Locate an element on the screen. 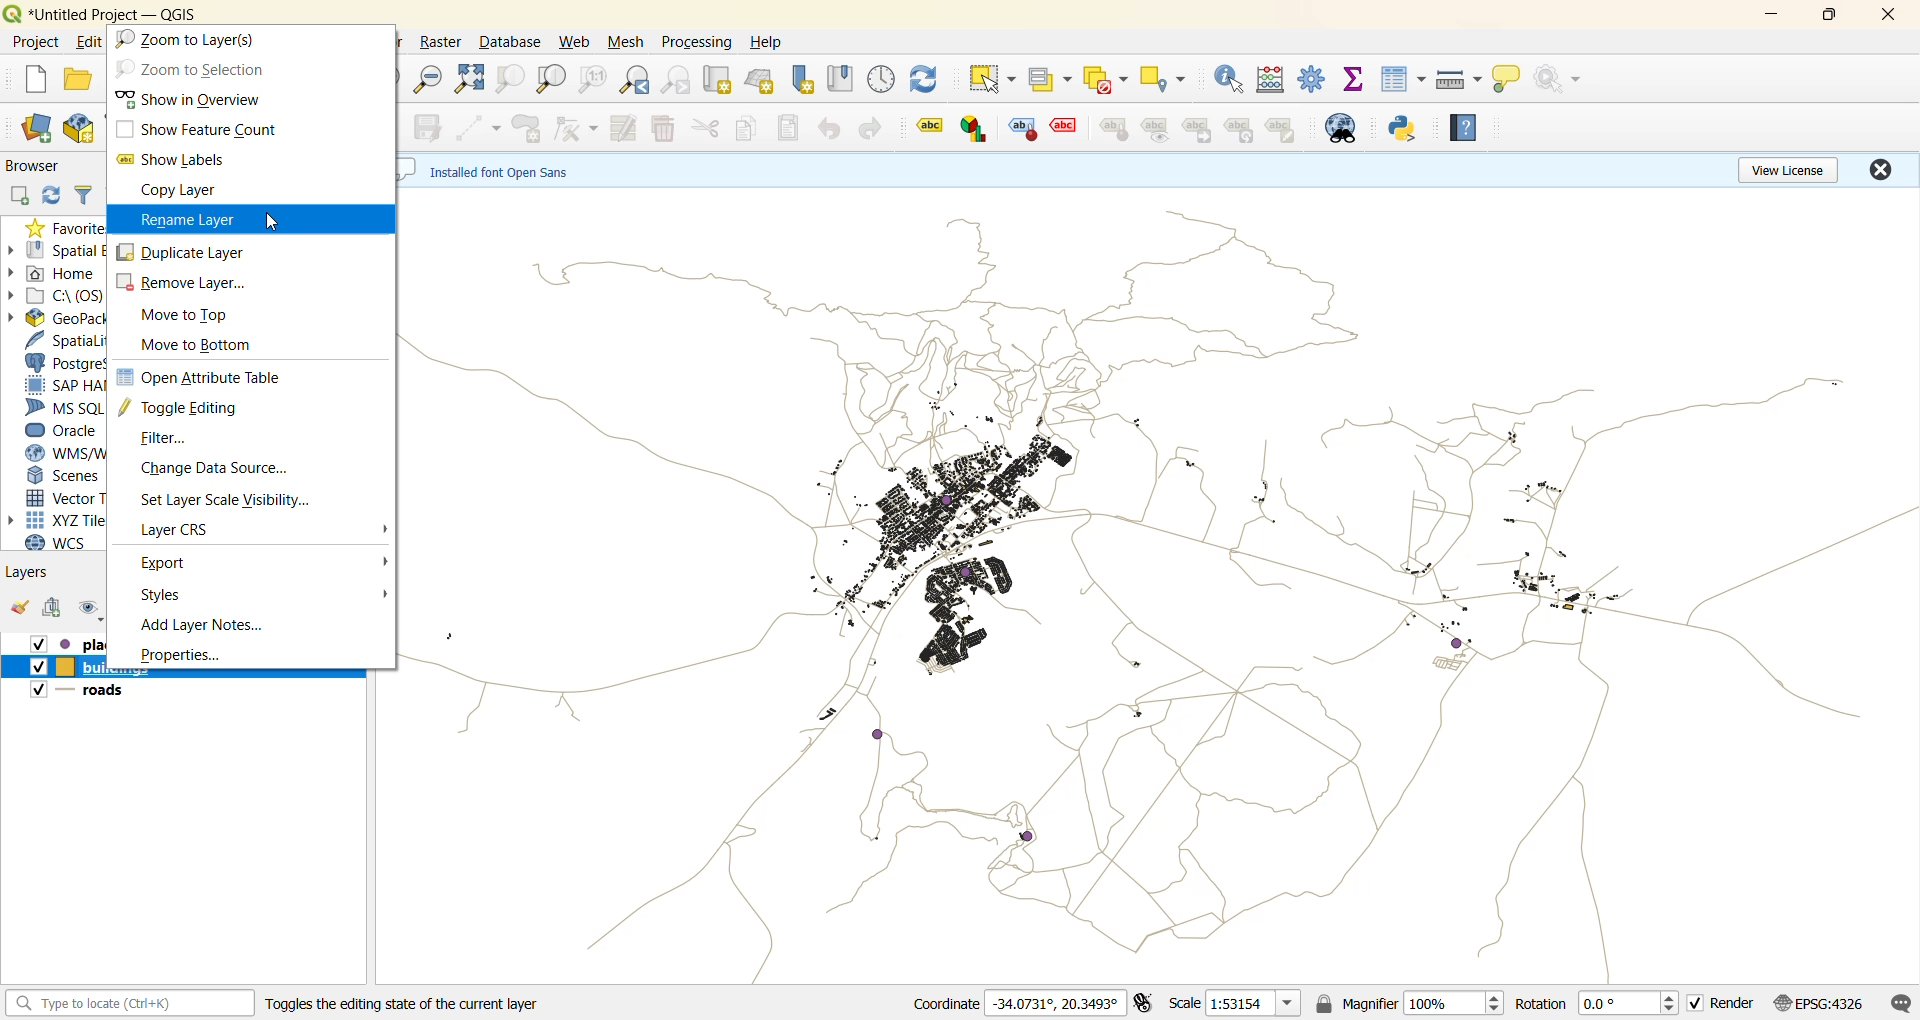 The height and width of the screenshot is (1020, 1920). open is located at coordinates (81, 82).